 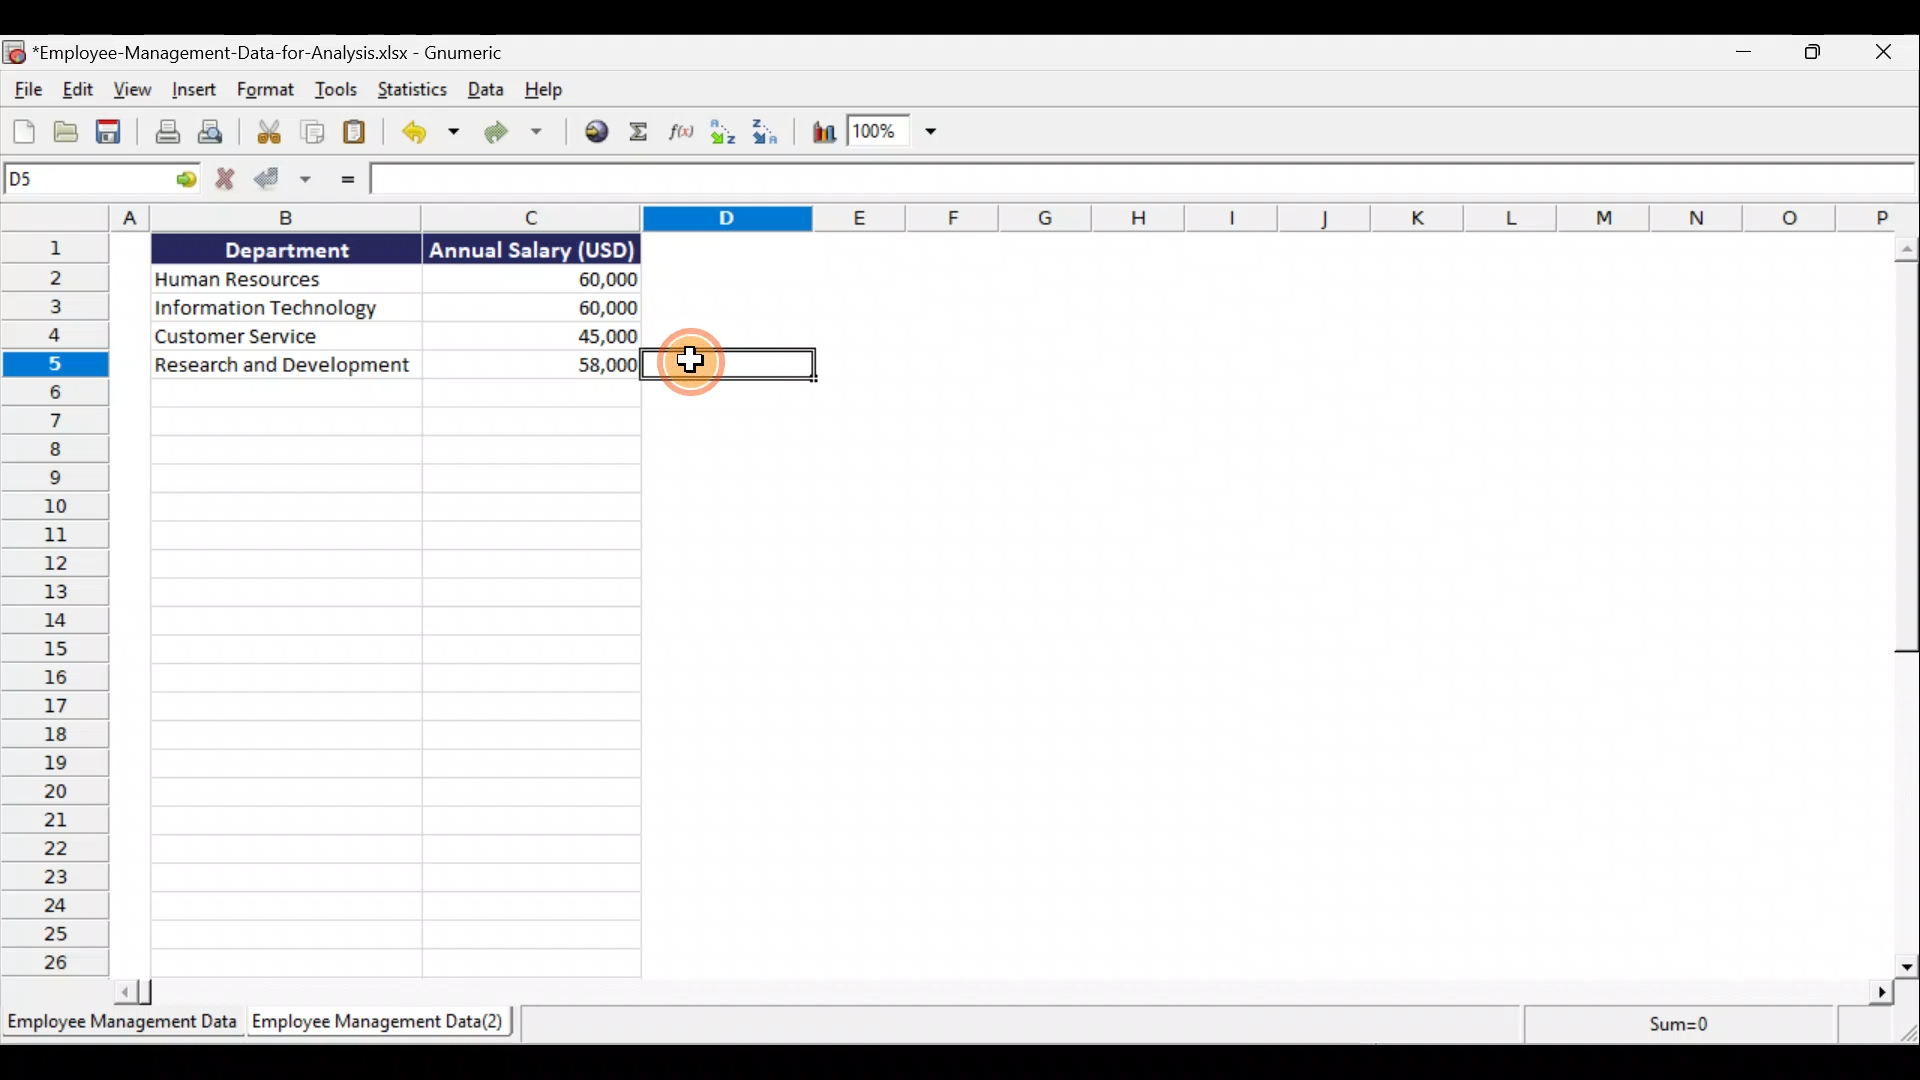 What do you see at coordinates (517, 132) in the screenshot?
I see `Redo the undone action` at bounding box center [517, 132].